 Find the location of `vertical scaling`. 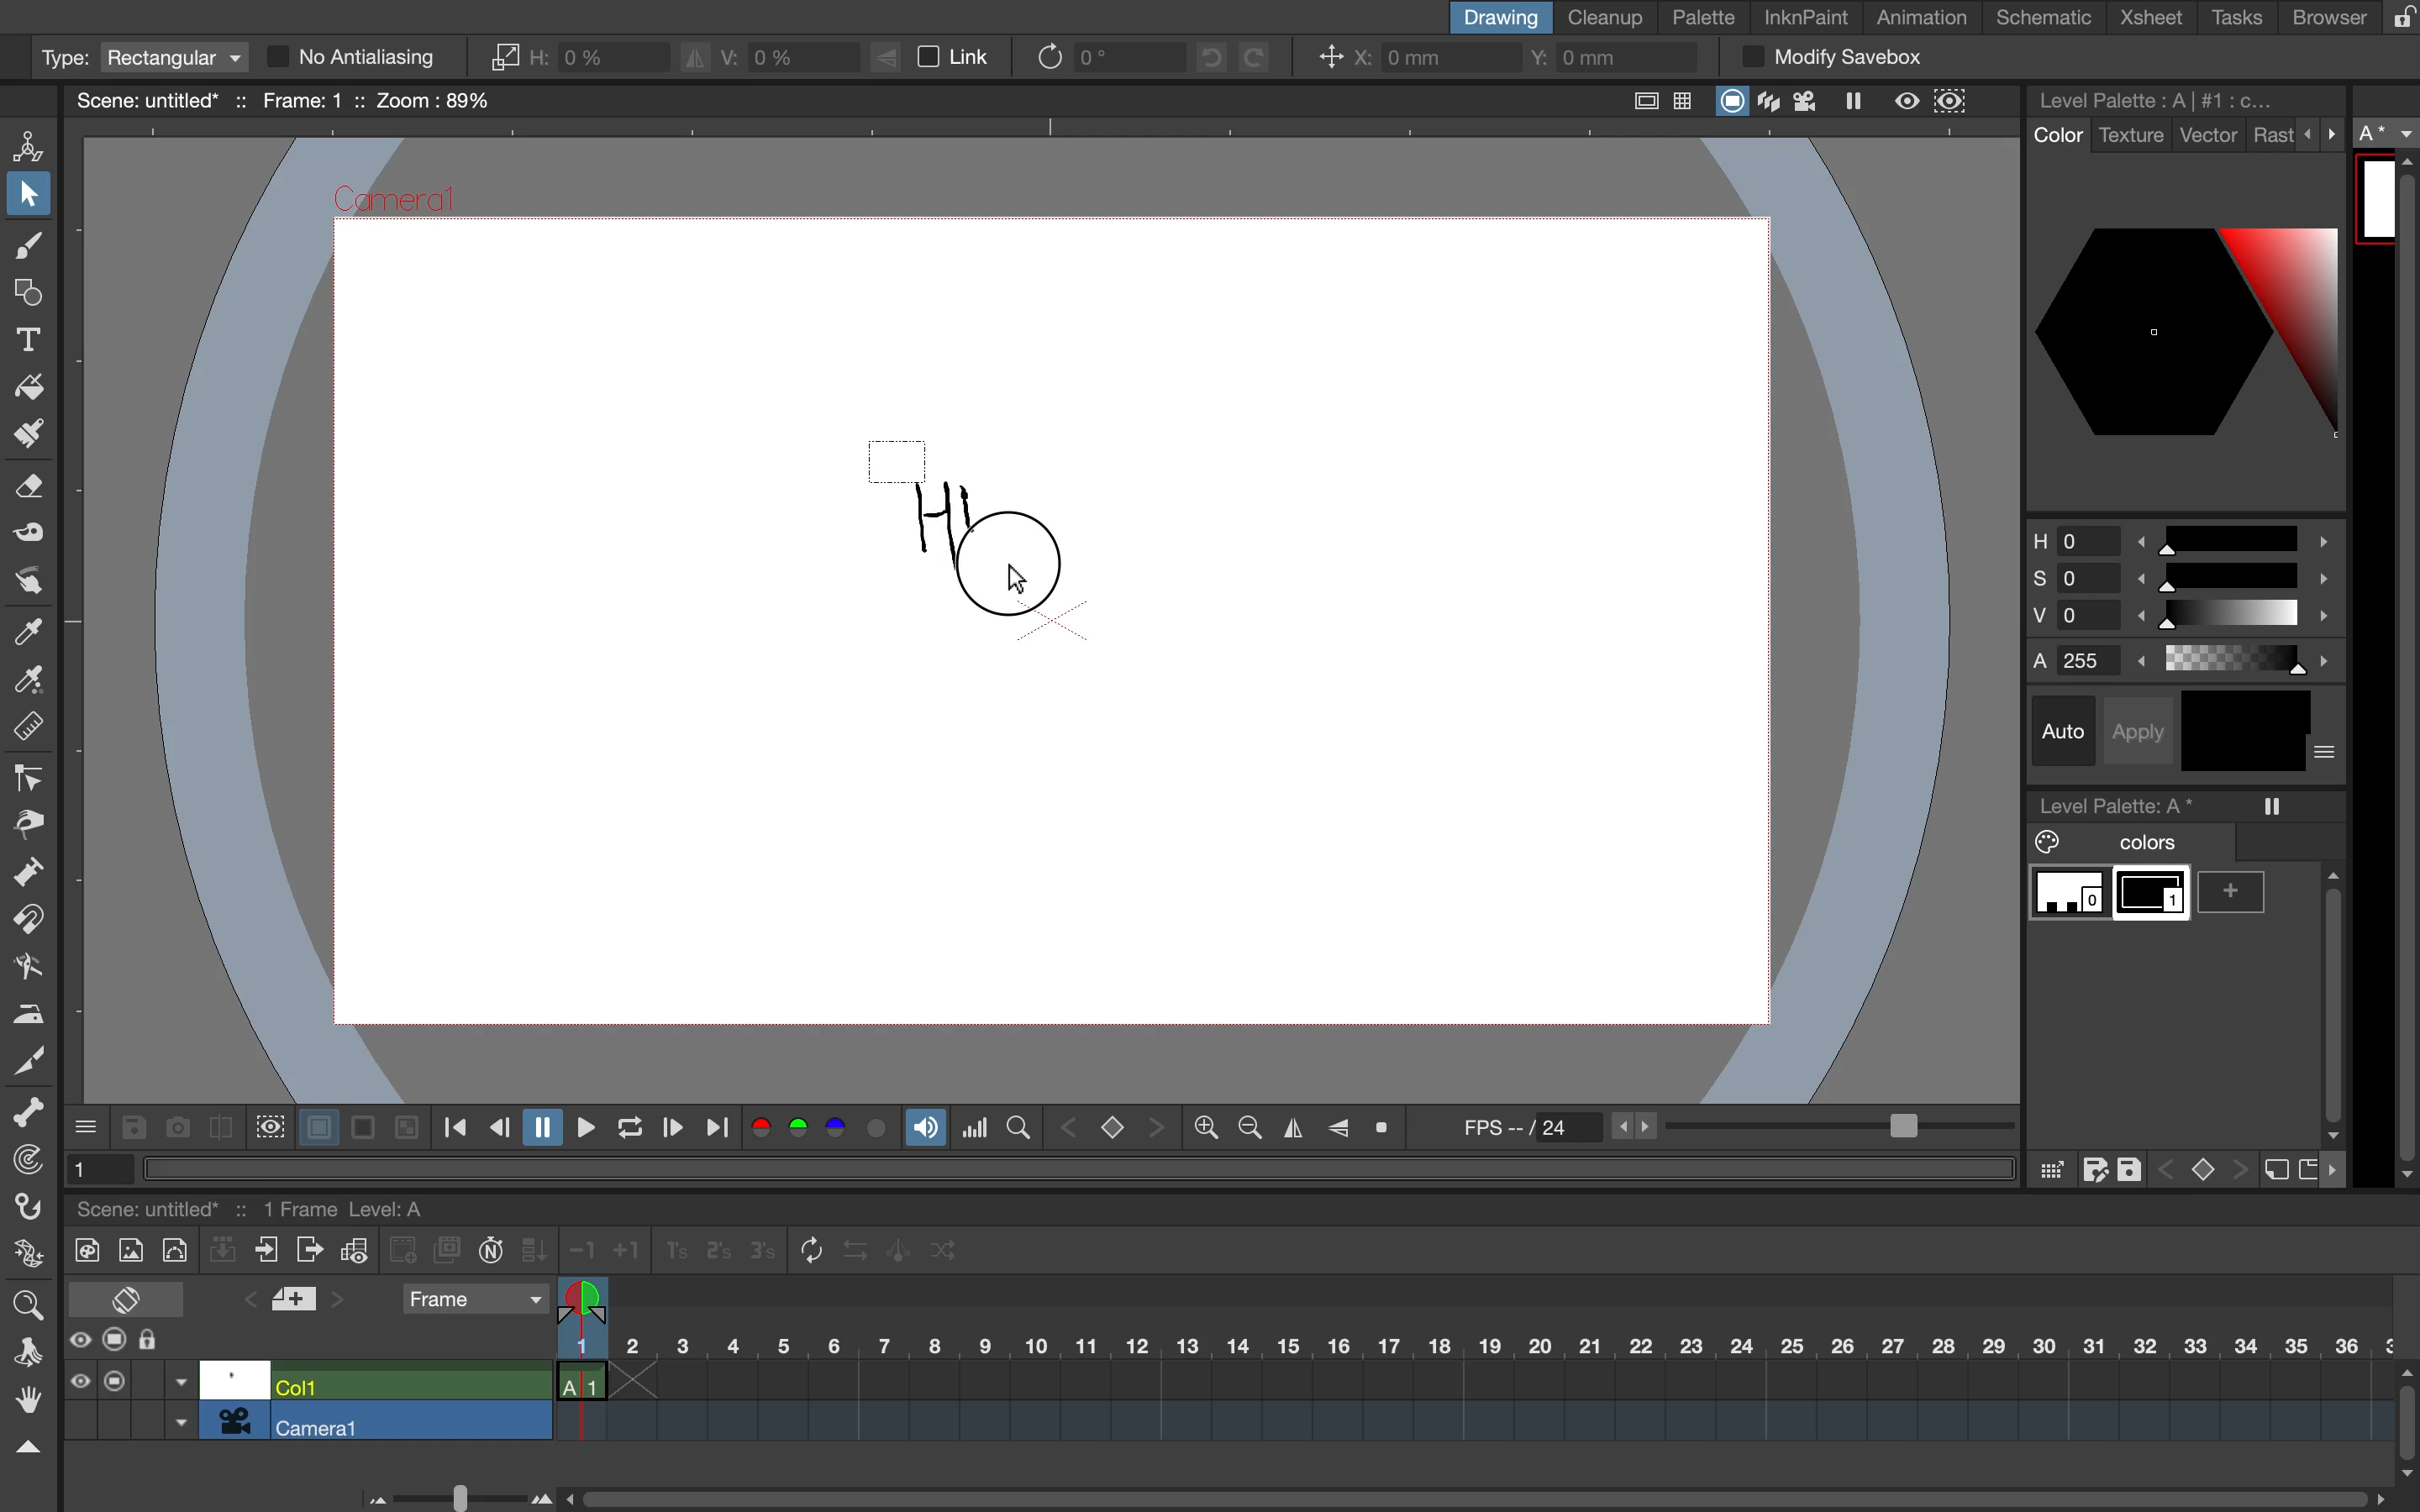

vertical scaling is located at coordinates (767, 55).